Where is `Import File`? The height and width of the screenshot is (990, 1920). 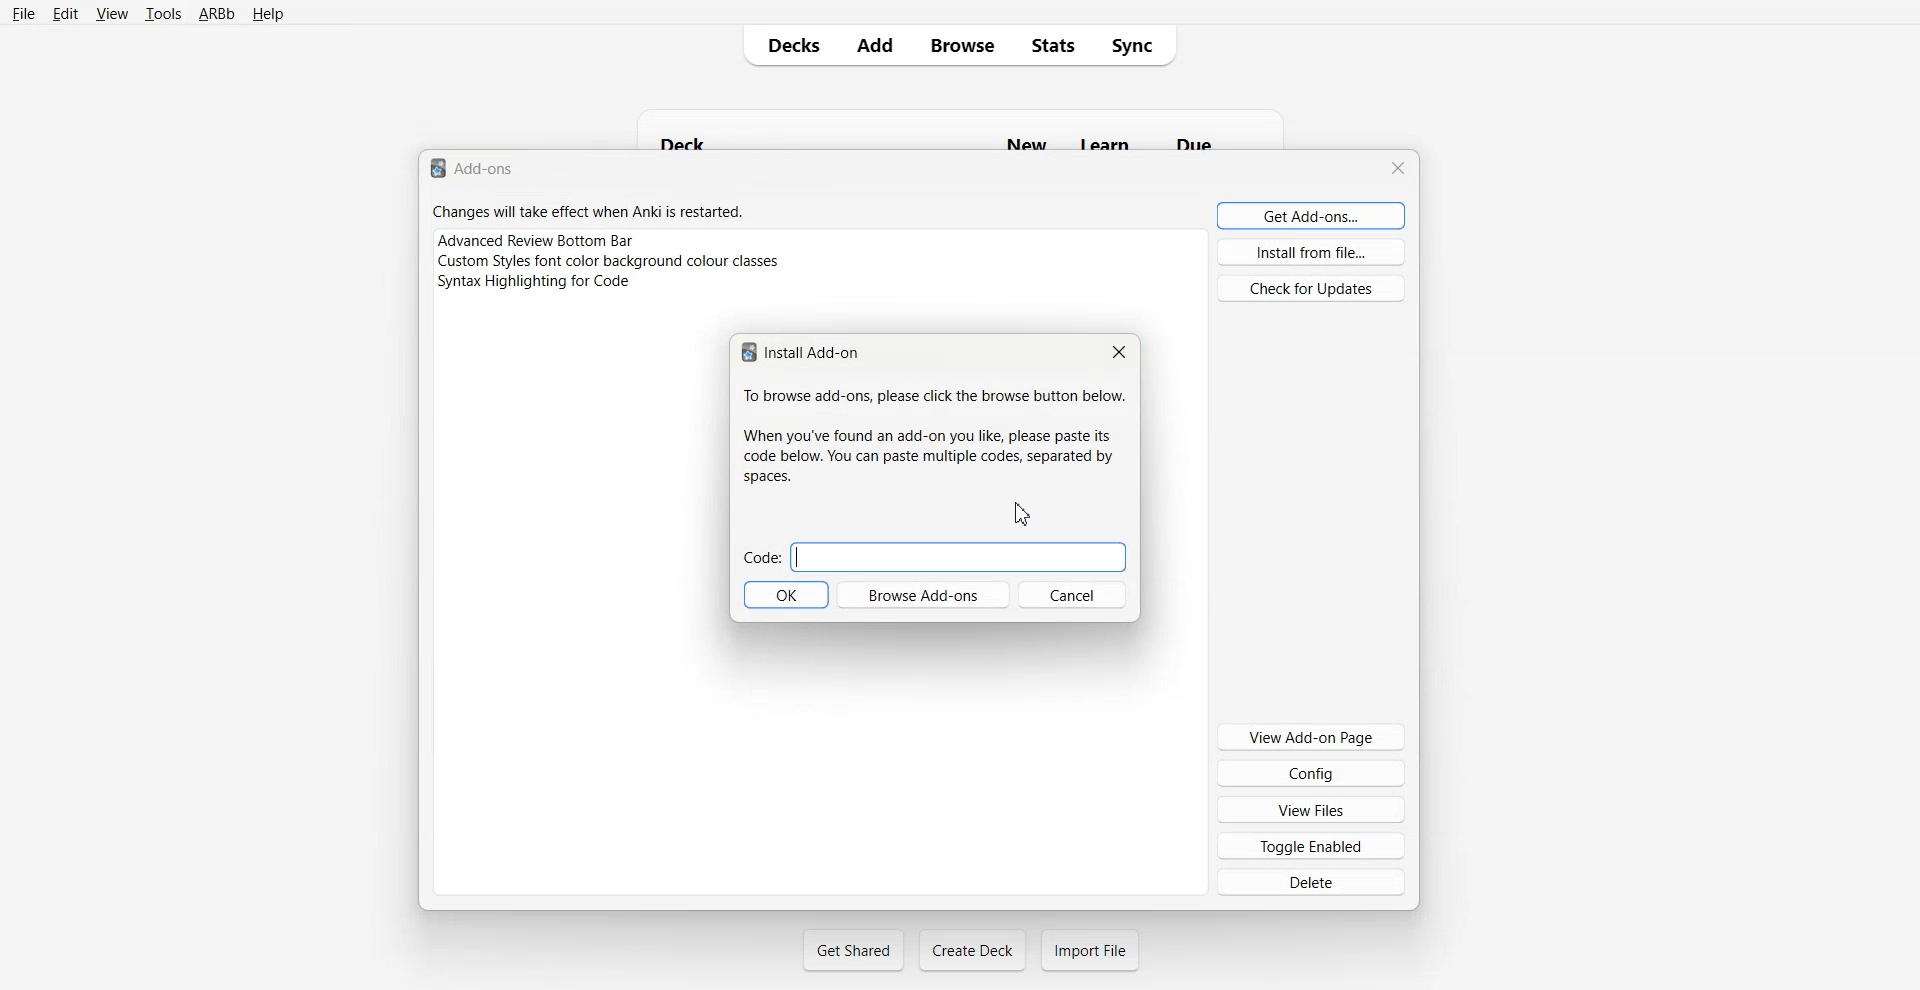 Import File is located at coordinates (1090, 949).